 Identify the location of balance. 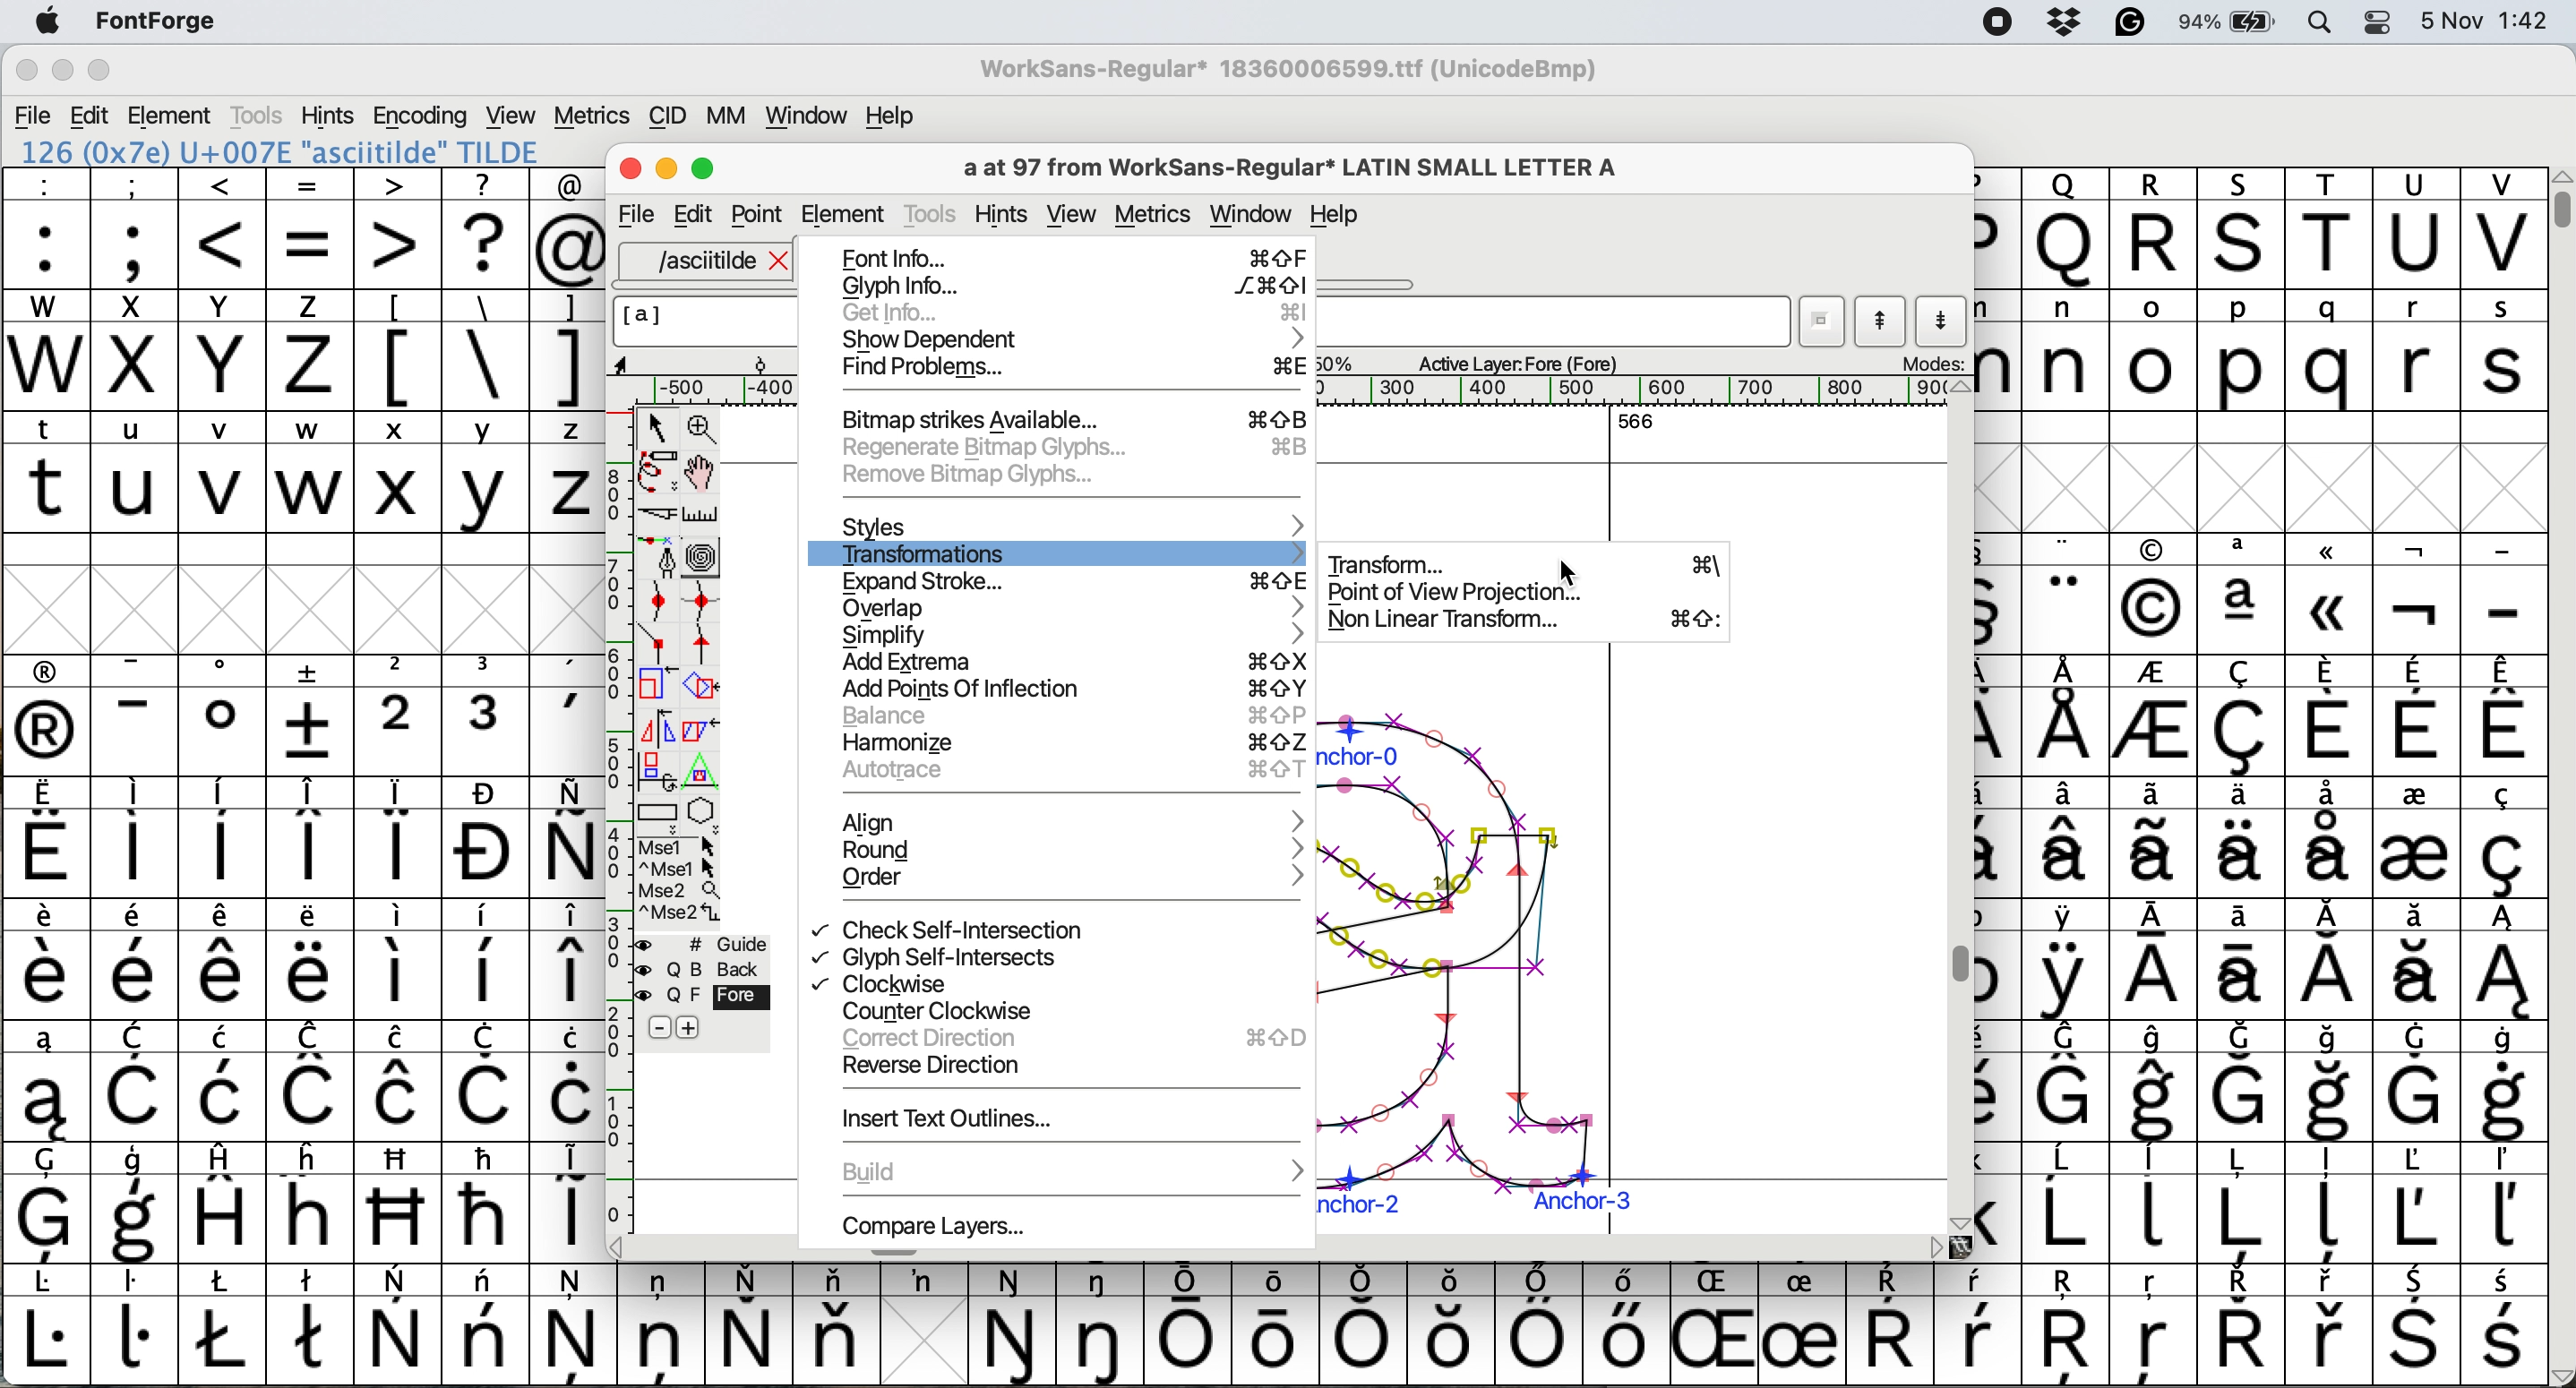
(1073, 715).